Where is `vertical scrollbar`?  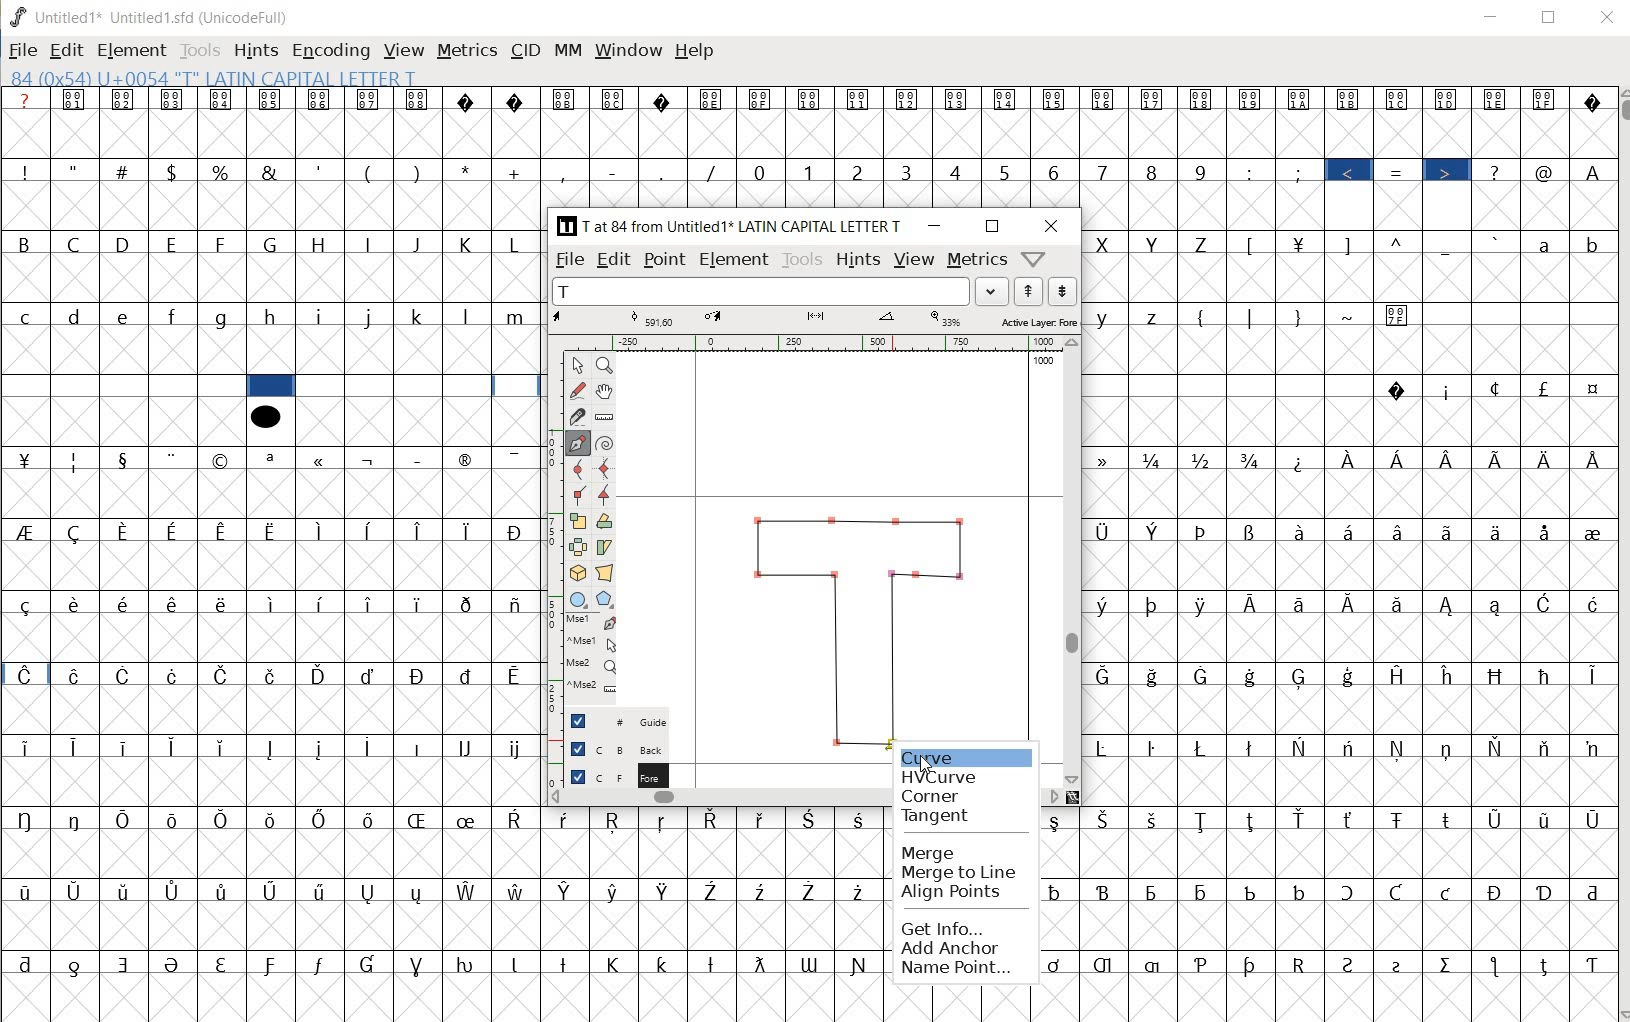
vertical scrollbar is located at coordinates (1074, 560).